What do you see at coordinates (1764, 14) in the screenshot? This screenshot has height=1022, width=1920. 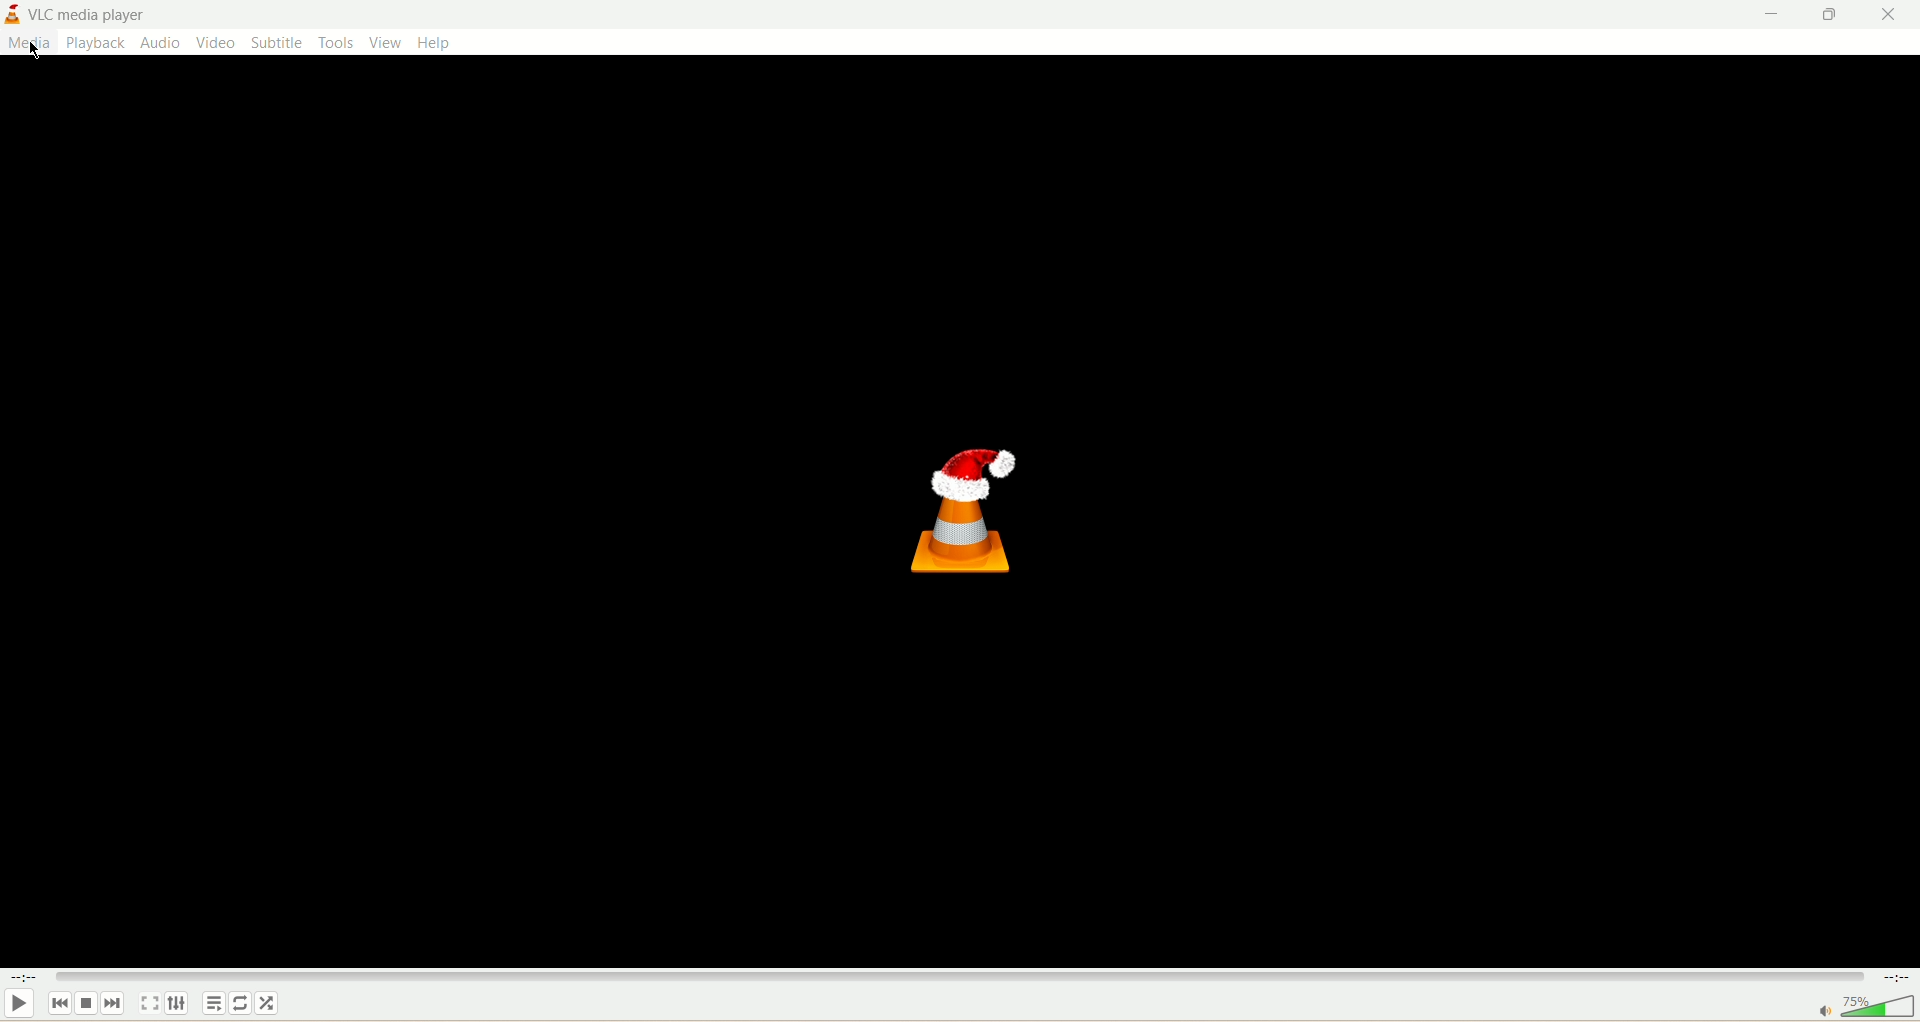 I see `minimize` at bounding box center [1764, 14].